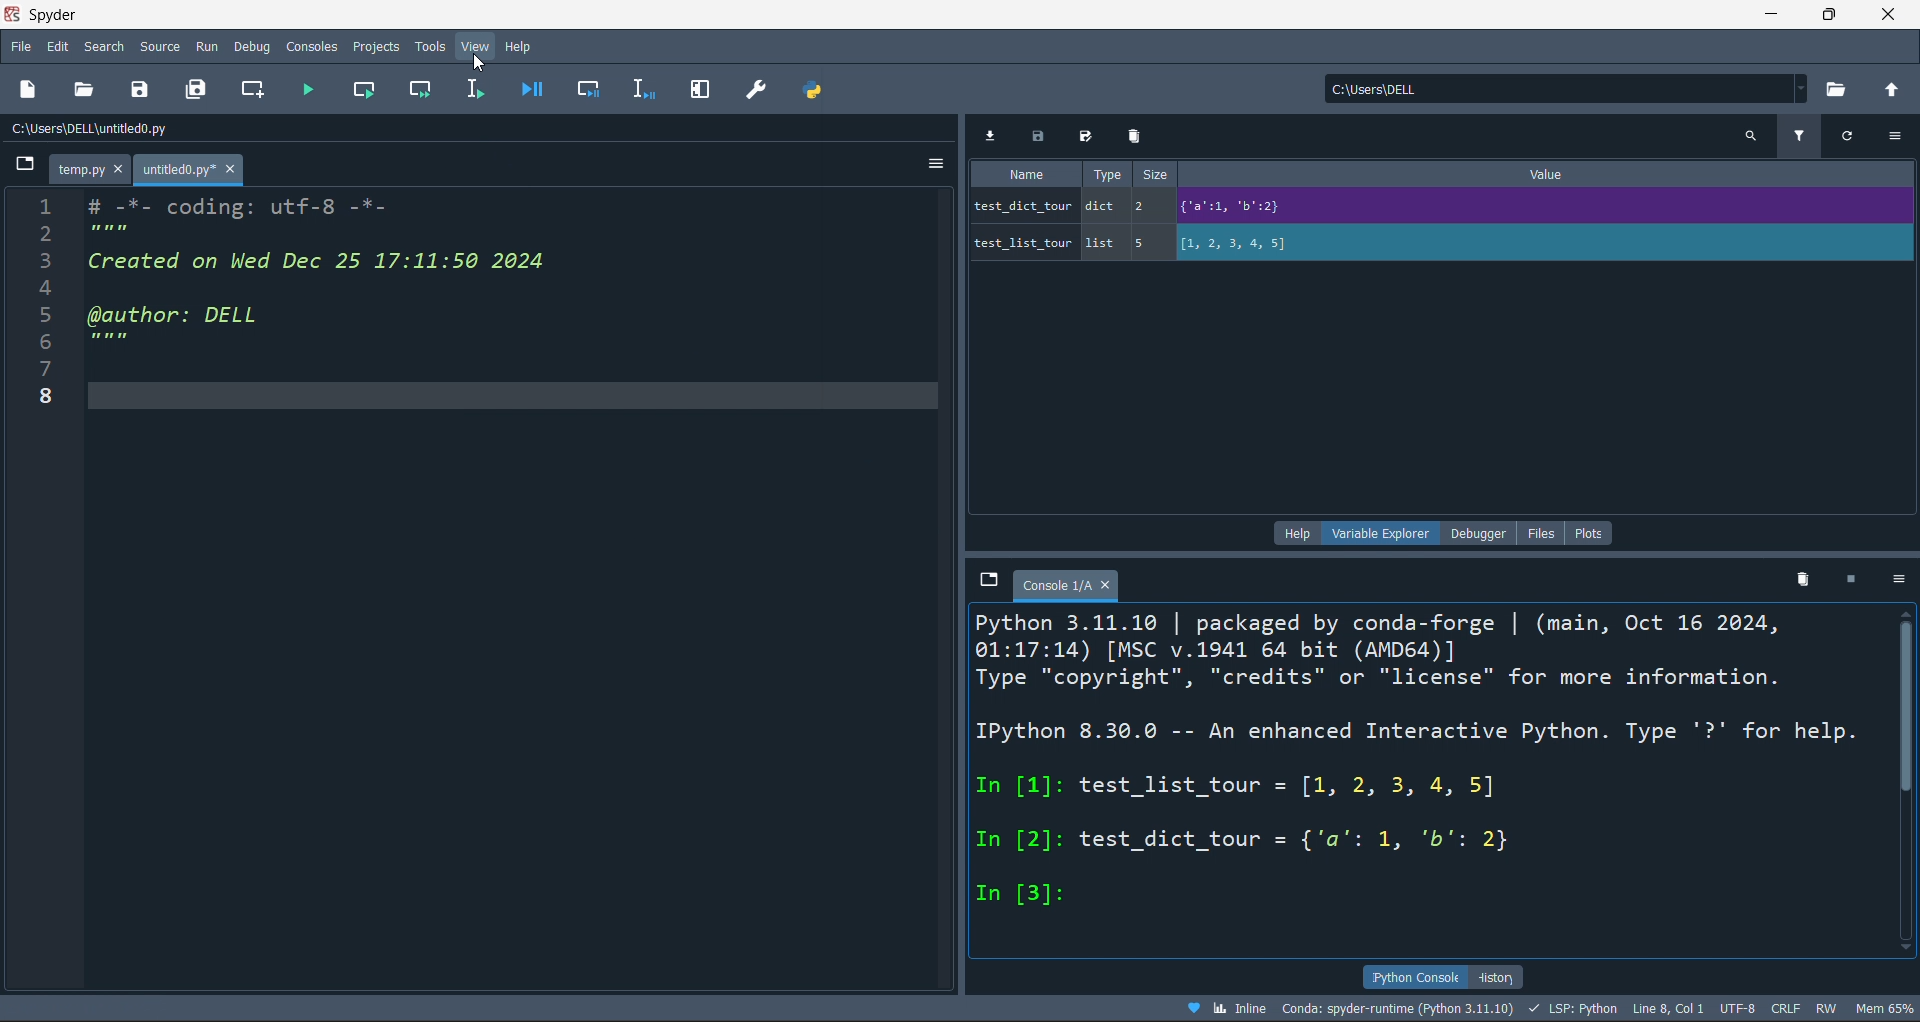 The height and width of the screenshot is (1022, 1920). What do you see at coordinates (1479, 532) in the screenshot?
I see `debugger` at bounding box center [1479, 532].